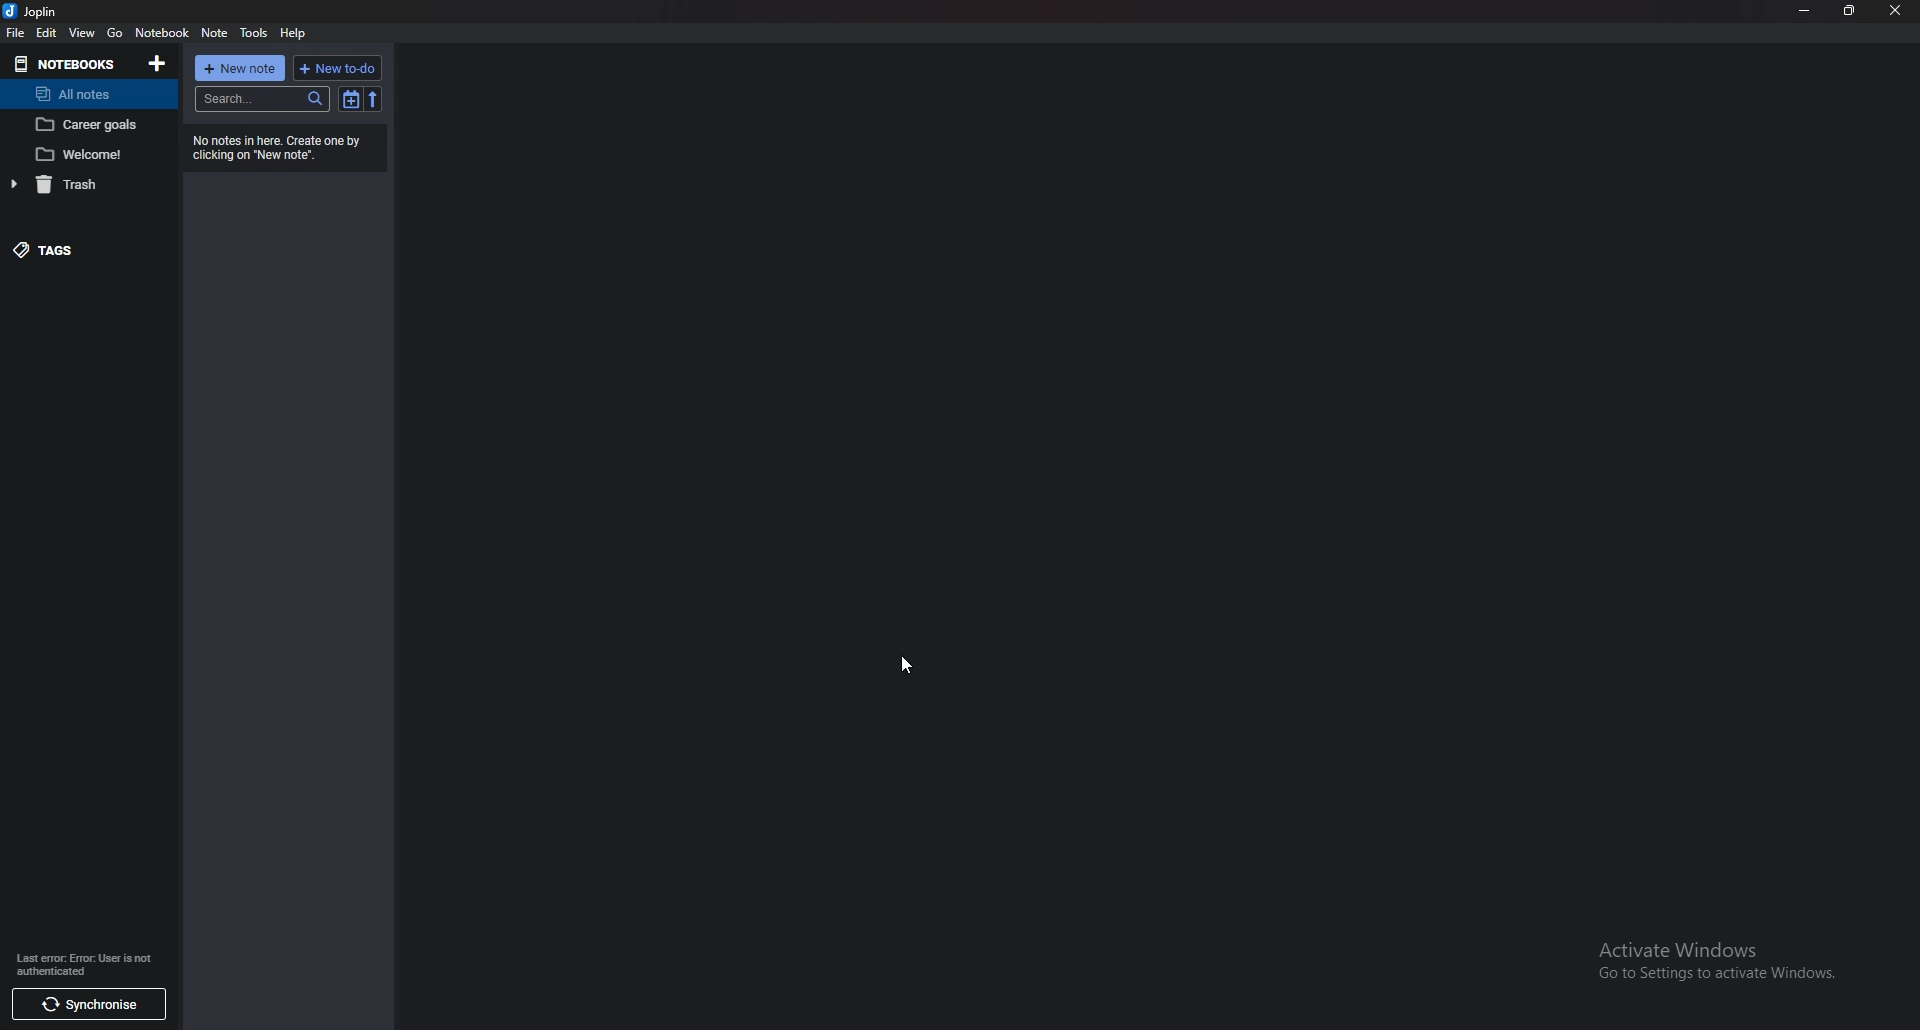  Describe the element at coordinates (907, 661) in the screenshot. I see `cursor` at that location.